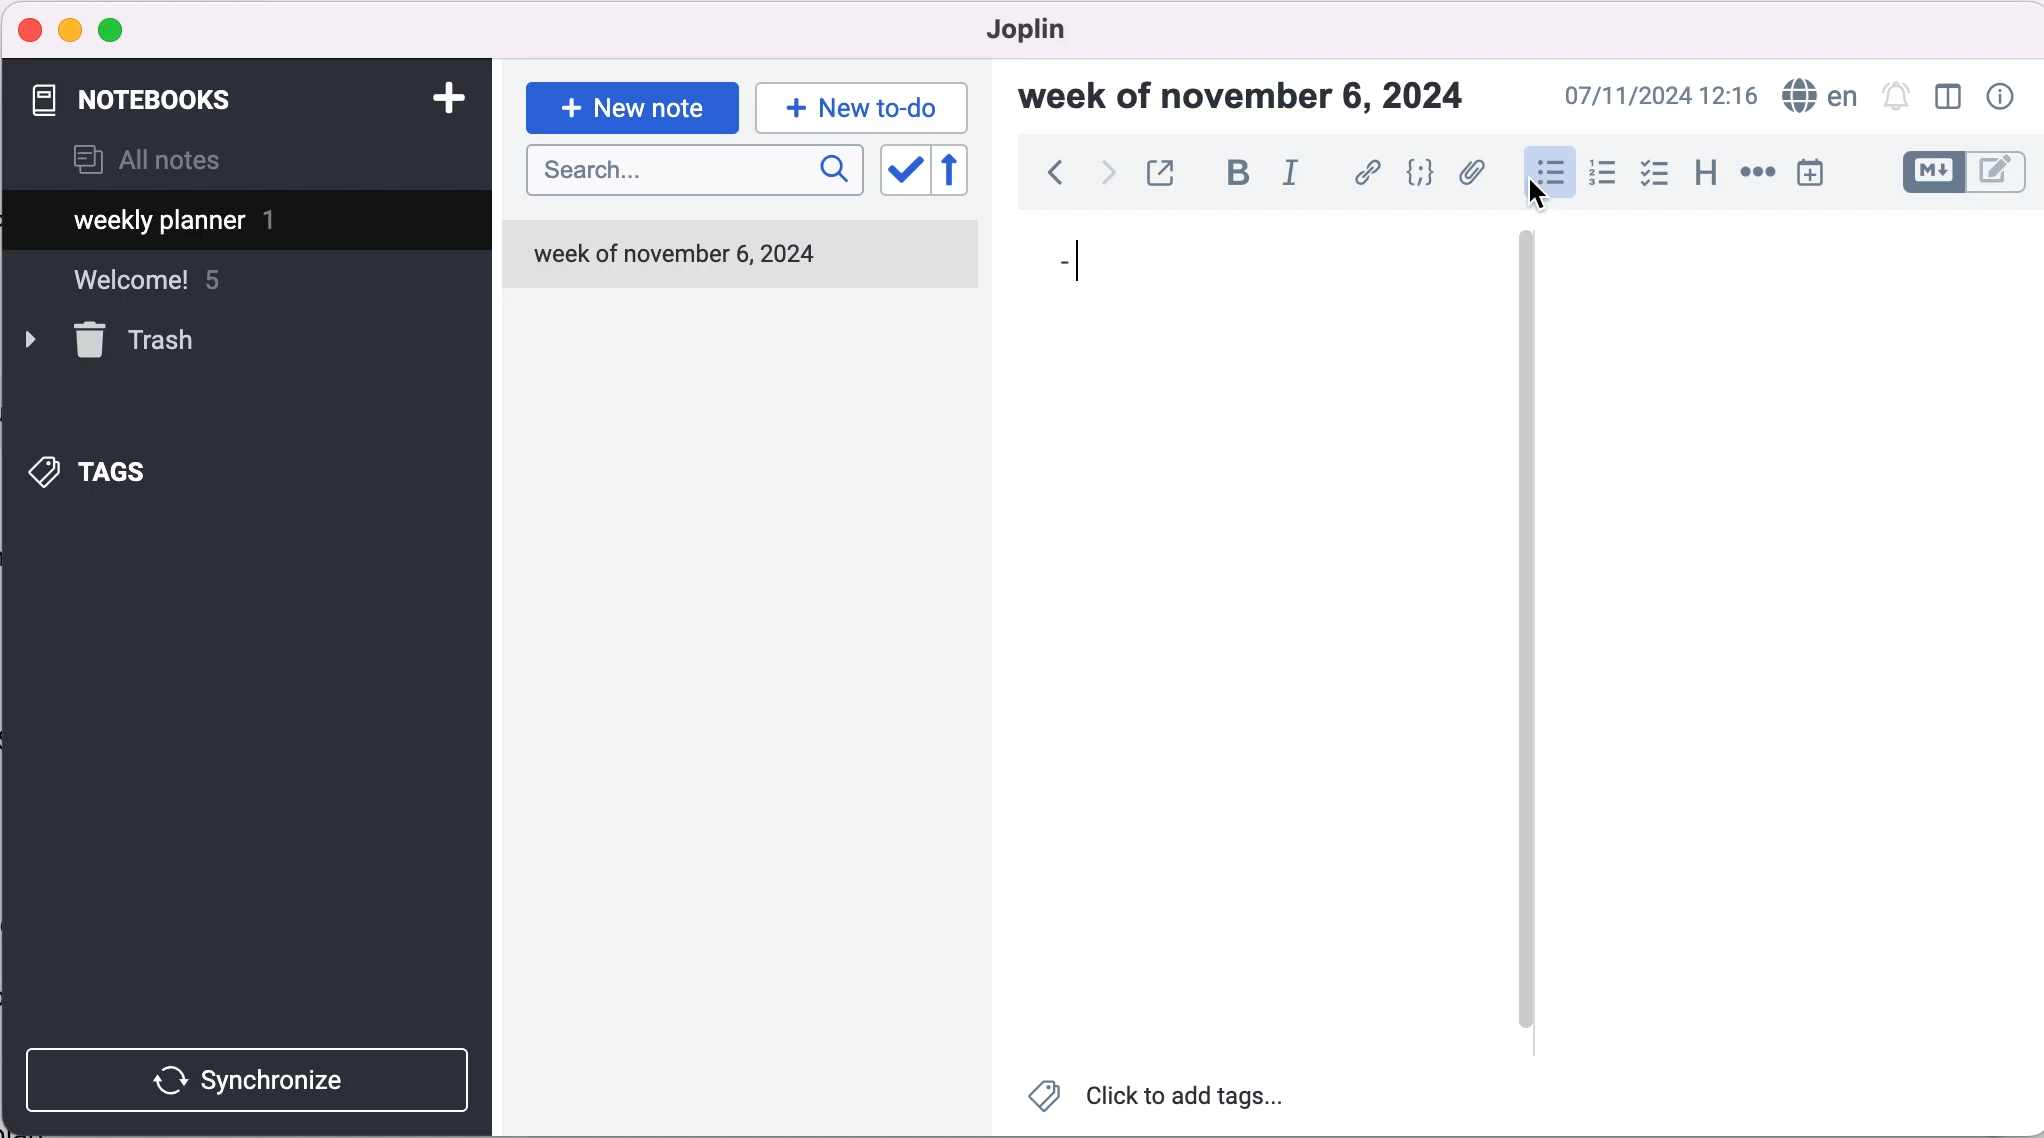  I want to click on blank canvas, so click(1255, 641).